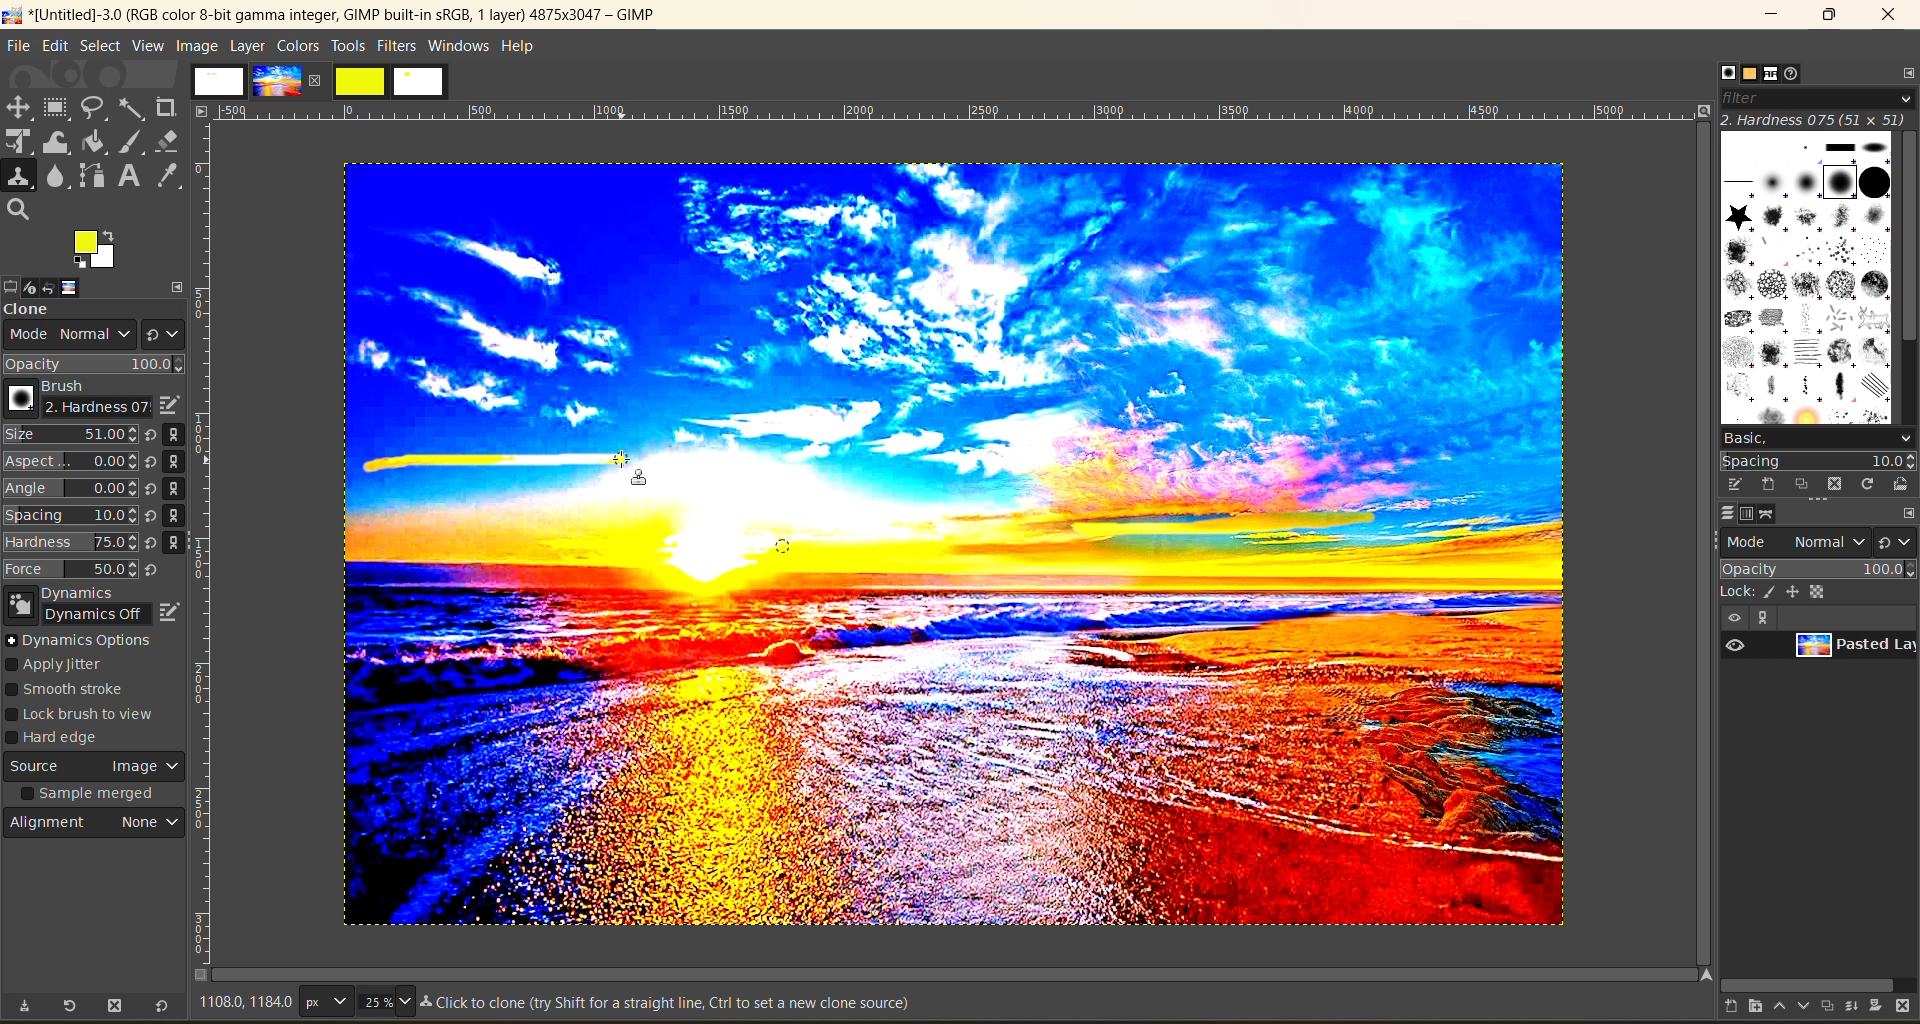  What do you see at coordinates (115, 1007) in the screenshot?
I see `delete tool preset` at bounding box center [115, 1007].